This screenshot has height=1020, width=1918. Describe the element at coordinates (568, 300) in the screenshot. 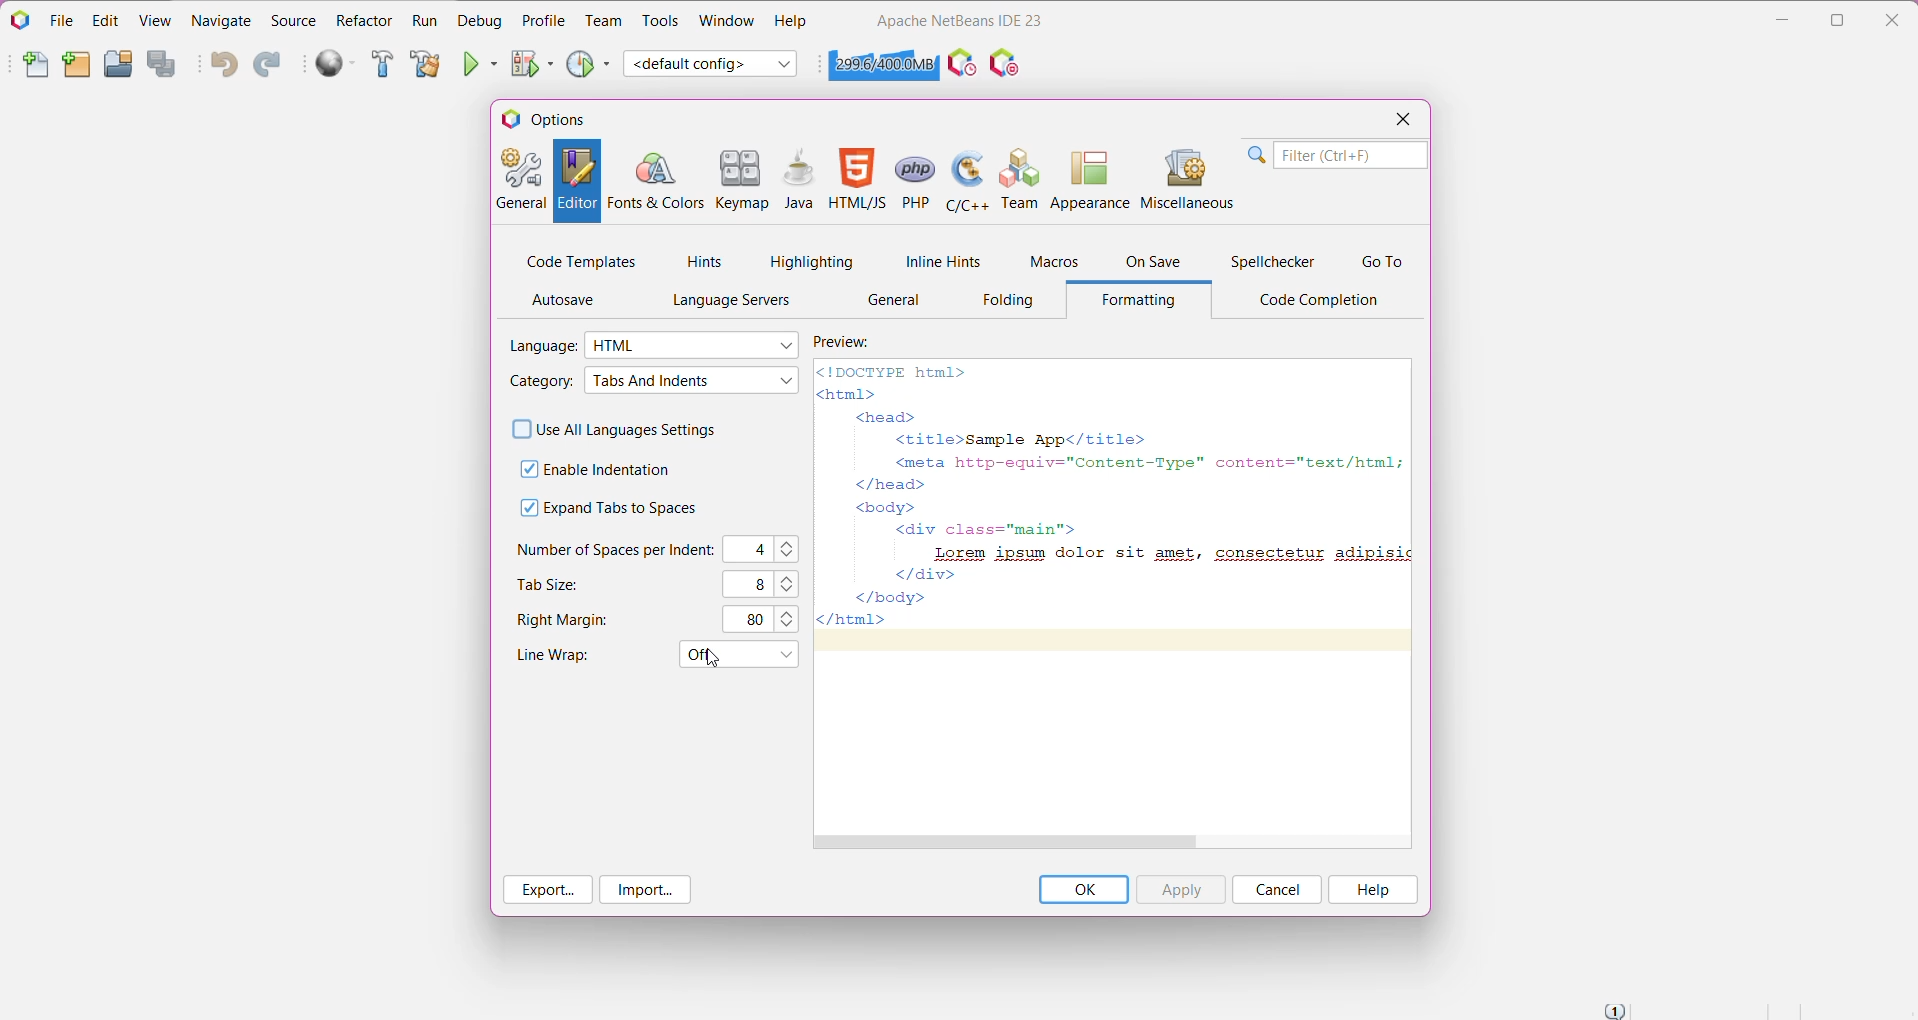

I see `AutoSave` at that location.